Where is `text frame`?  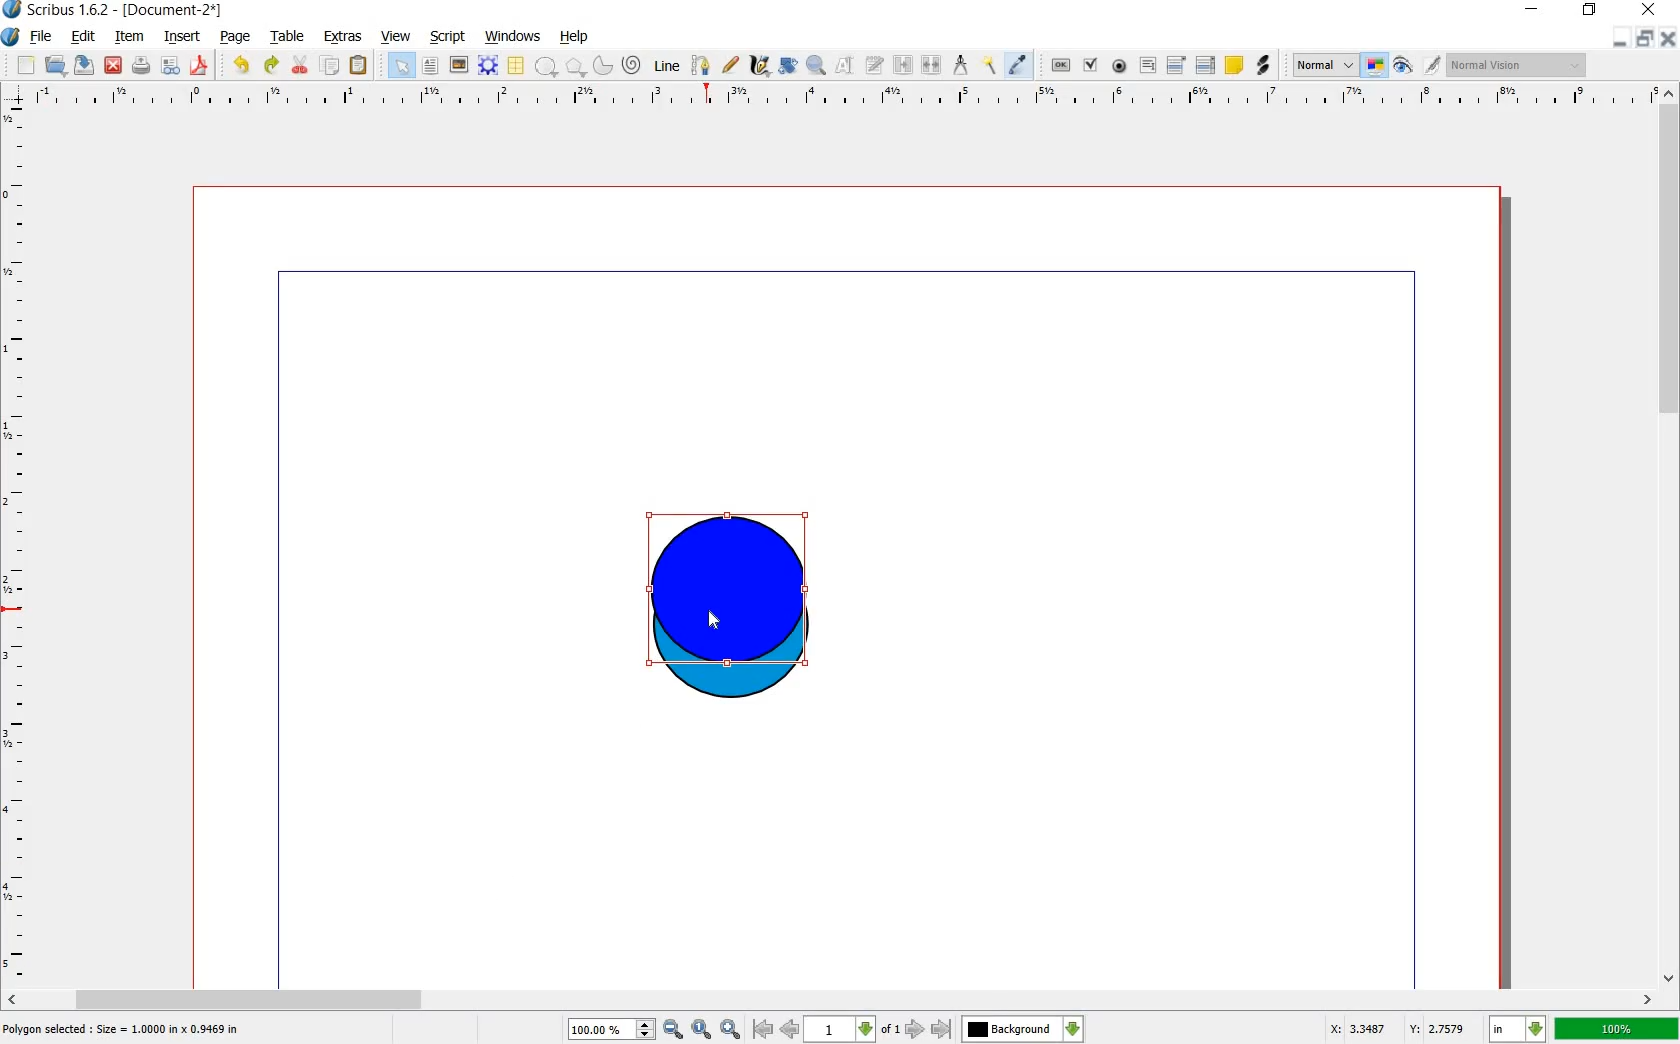 text frame is located at coordinates (431, 66).